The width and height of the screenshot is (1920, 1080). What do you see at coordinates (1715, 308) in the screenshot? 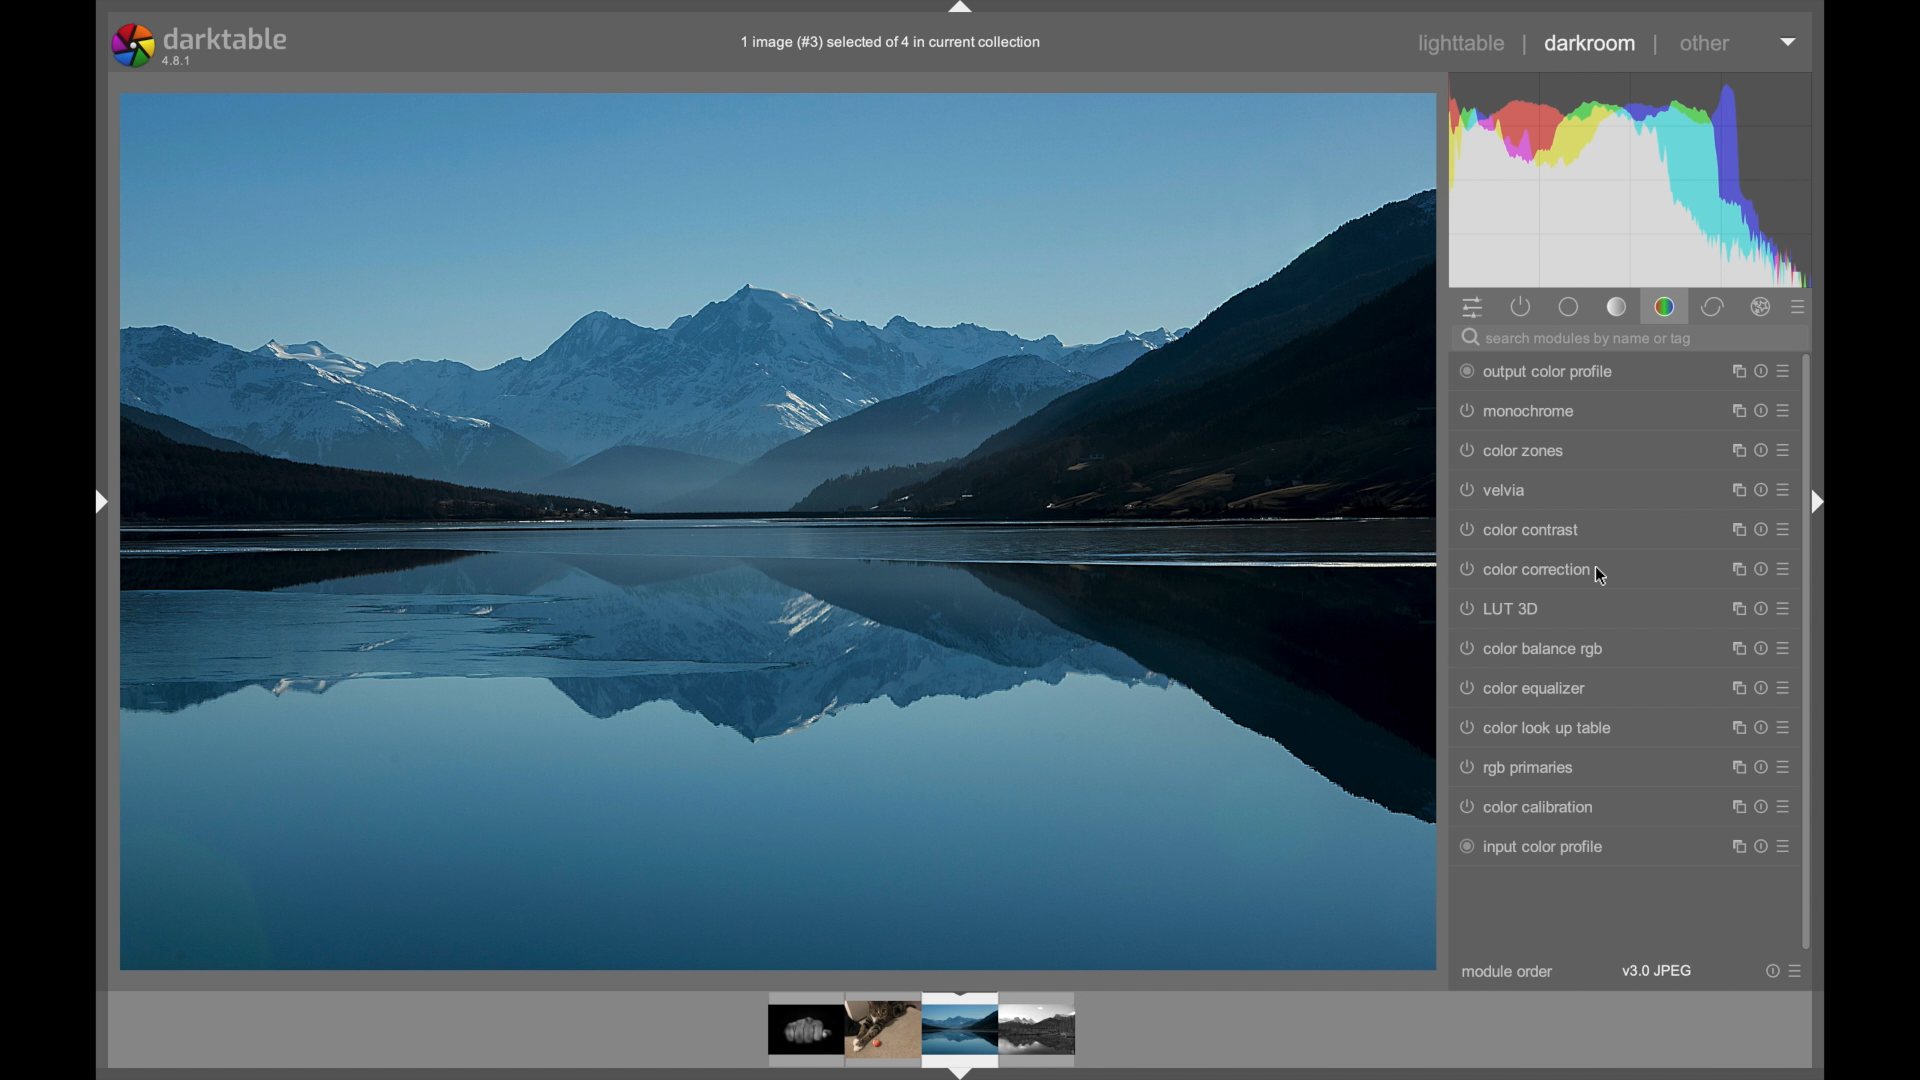
I see `correct` at bounding box center [1715, 308].